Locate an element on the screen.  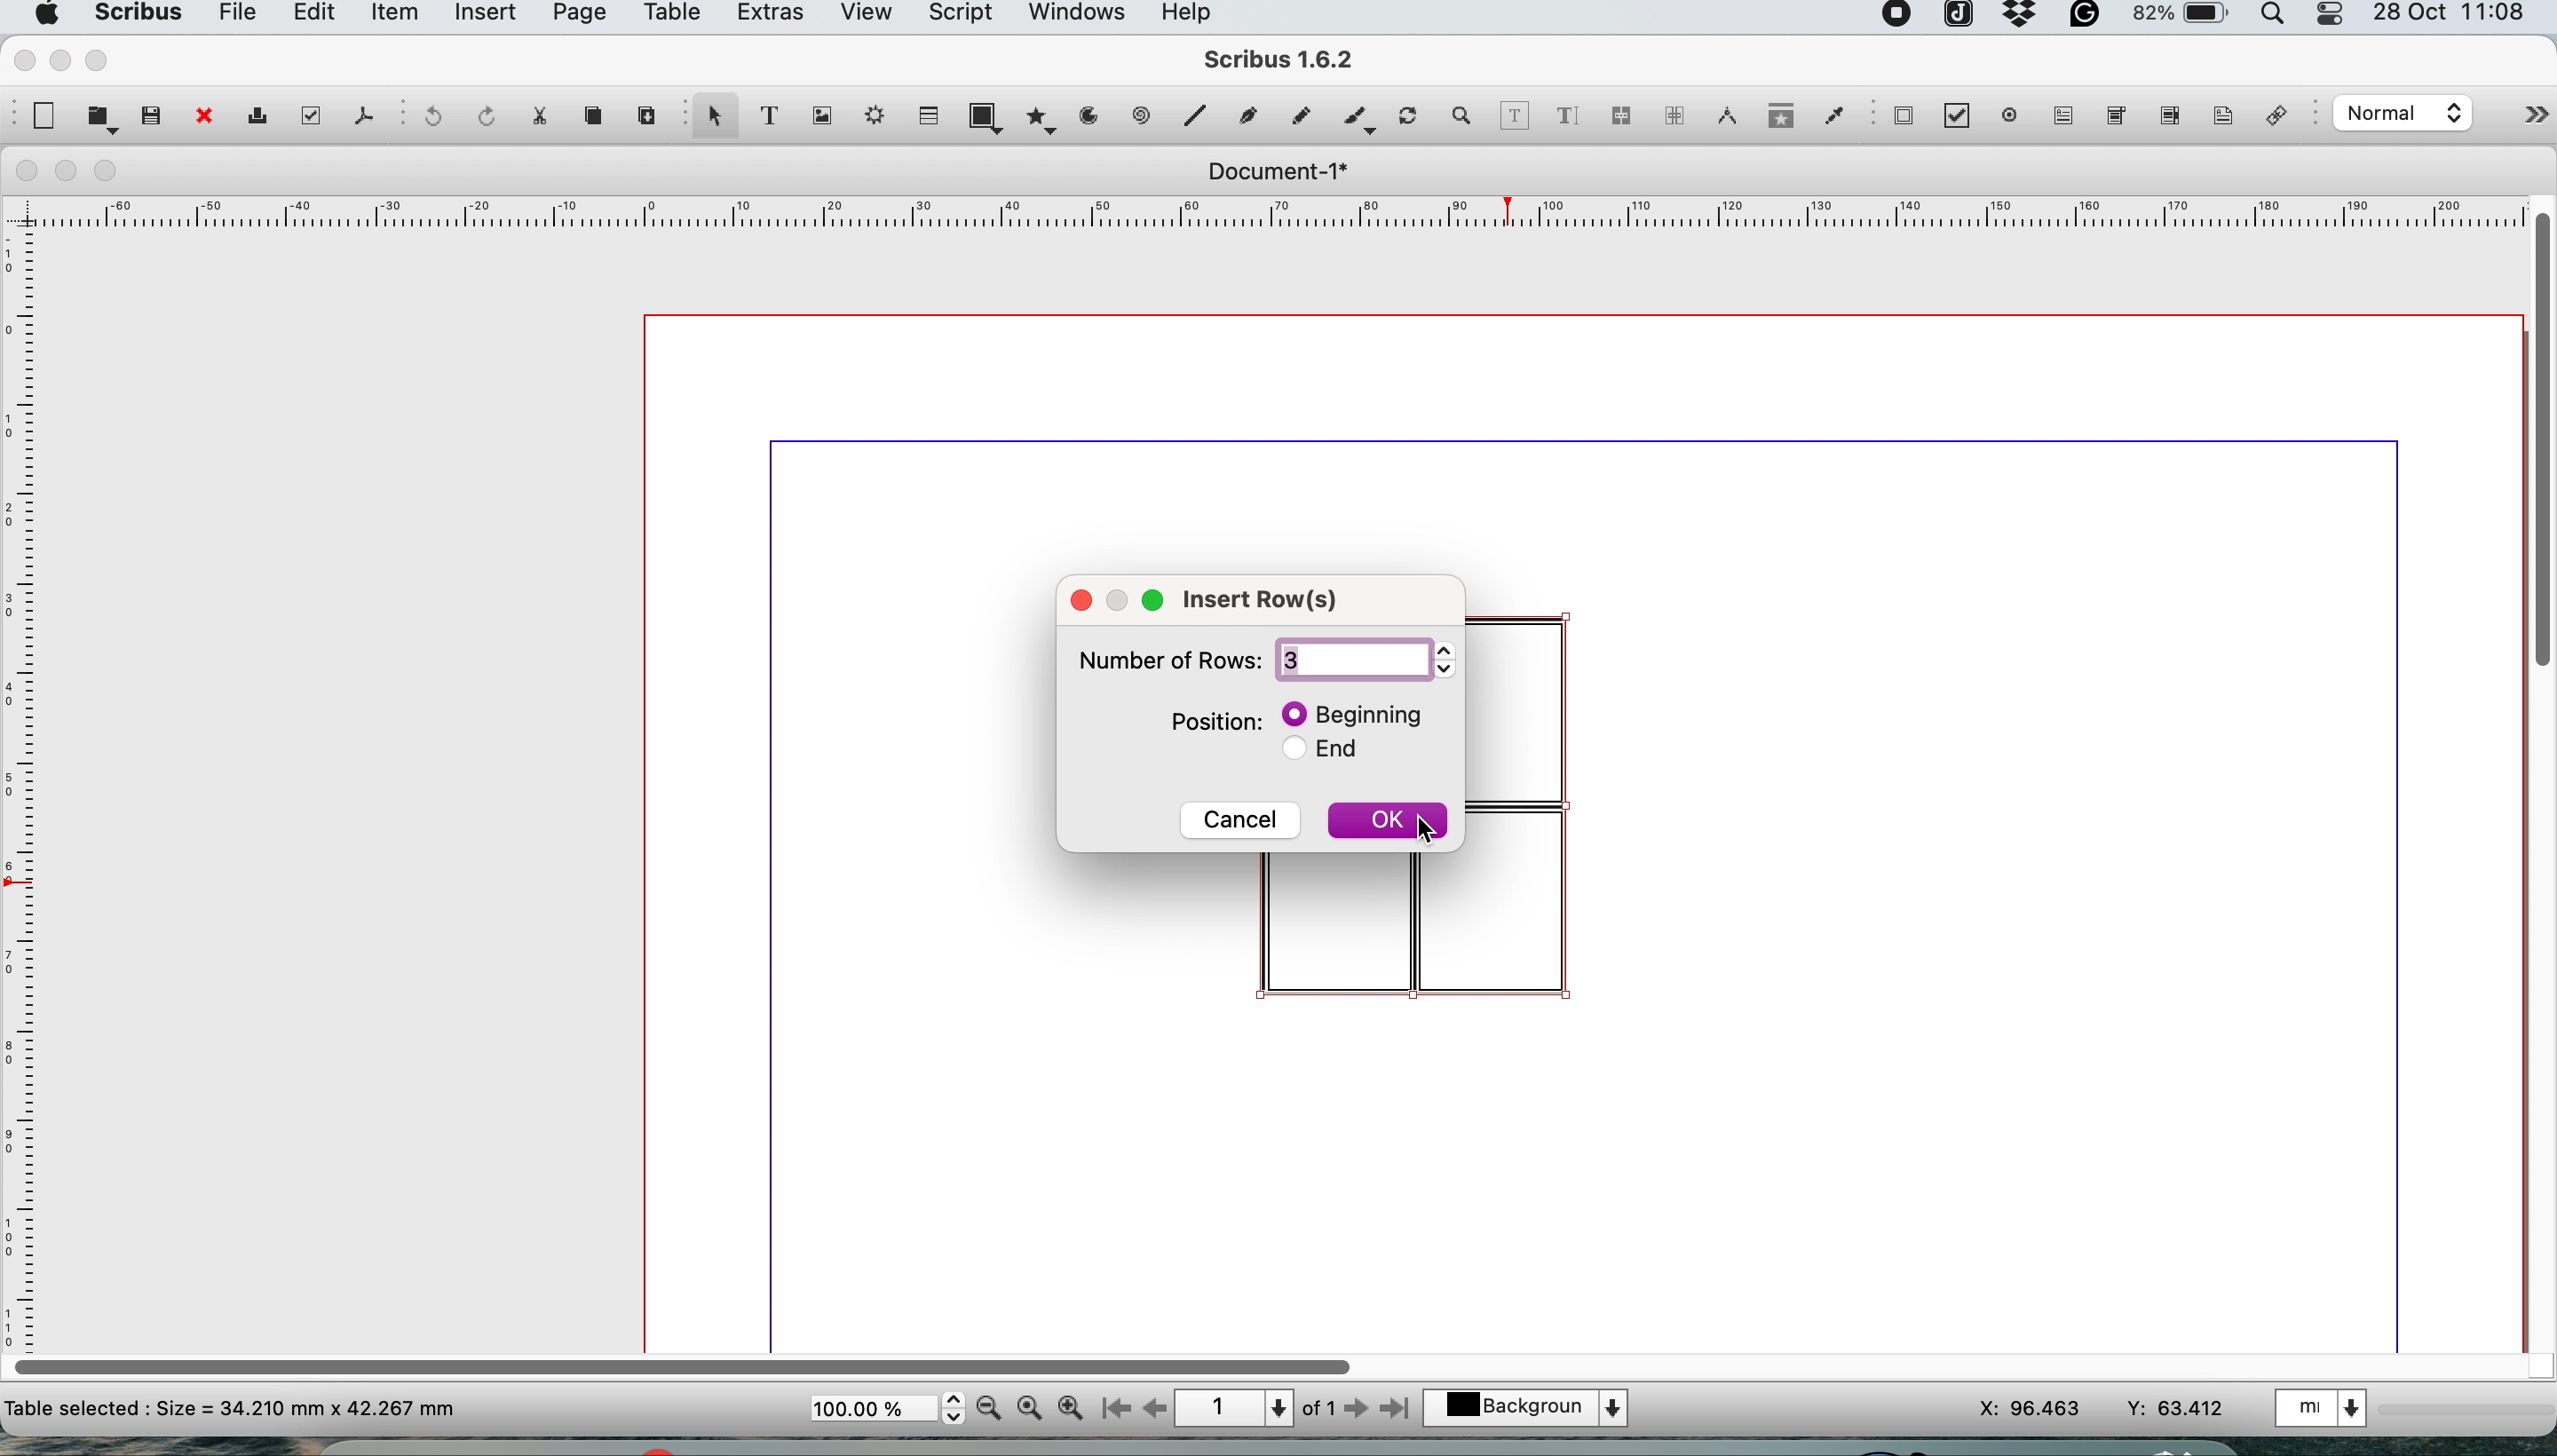
script is located at coordinates (957, 16).